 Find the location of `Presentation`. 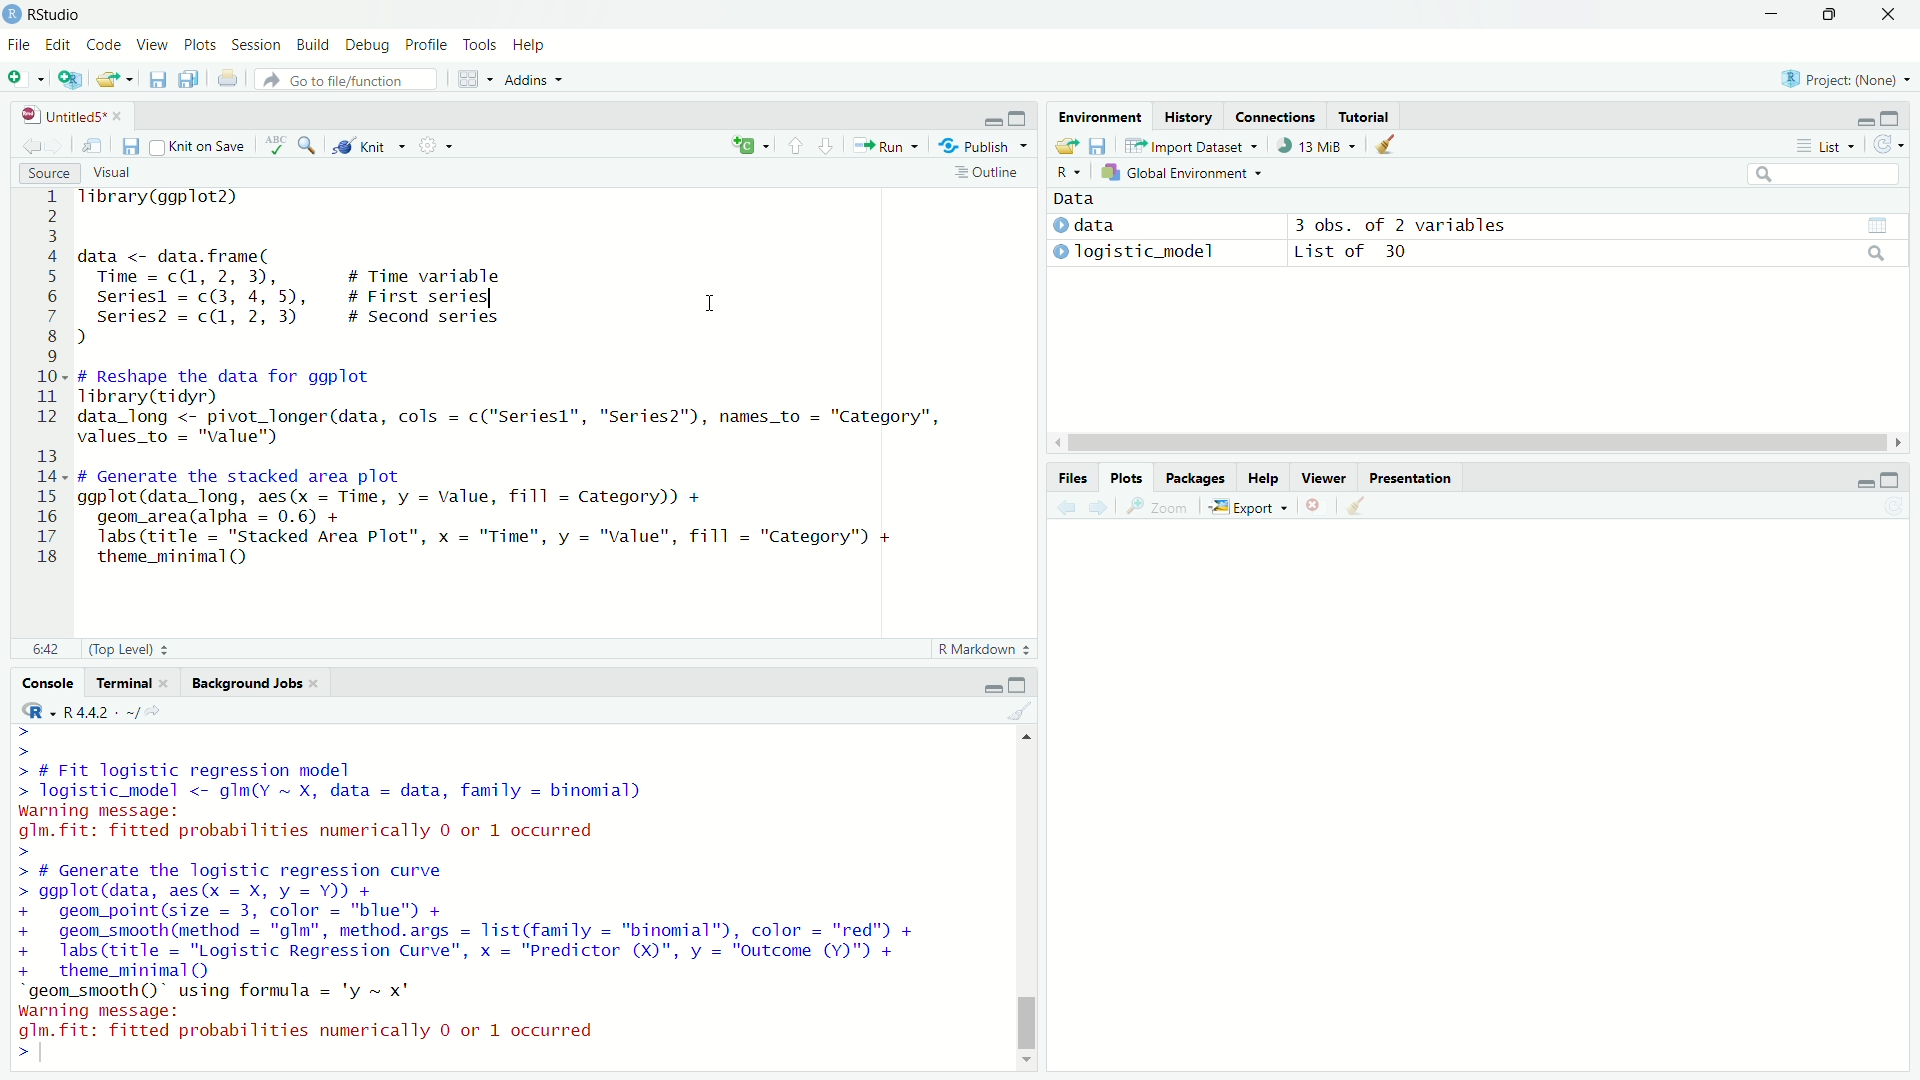

Presentation is located at coordinates (1414, 477).